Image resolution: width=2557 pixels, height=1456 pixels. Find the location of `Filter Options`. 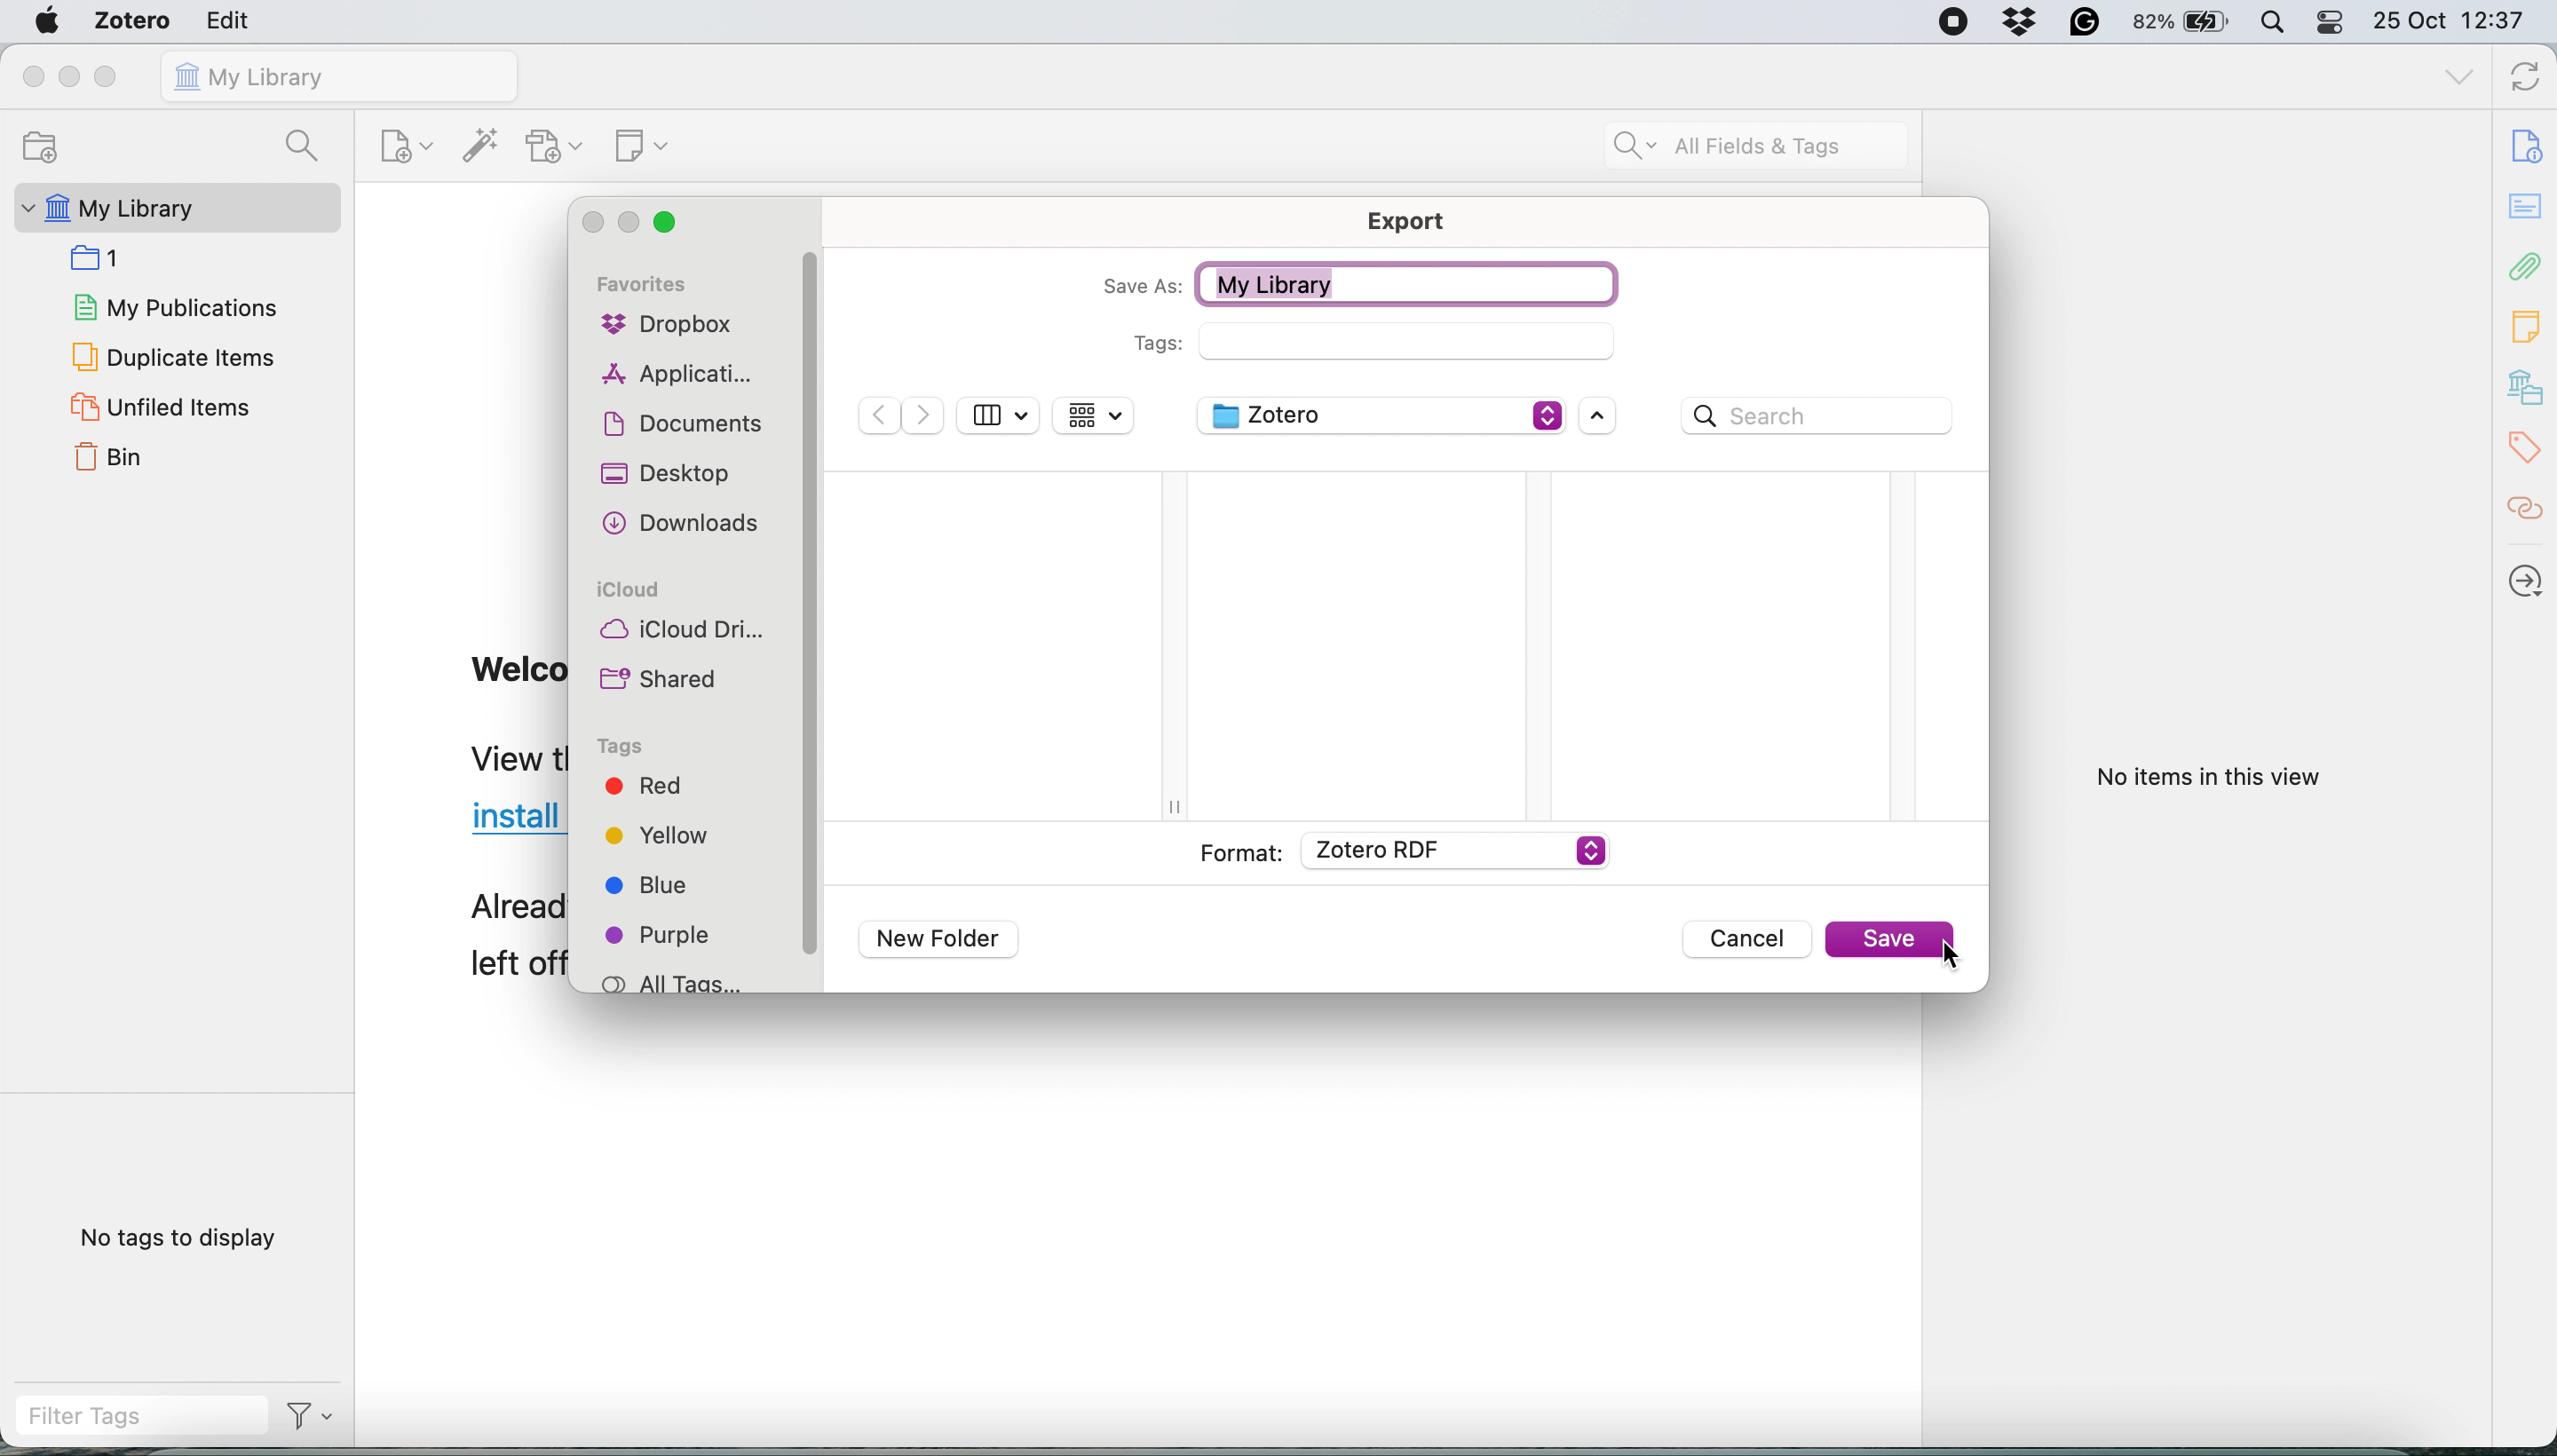

Filter Options is located at coordinates (314, 1420).